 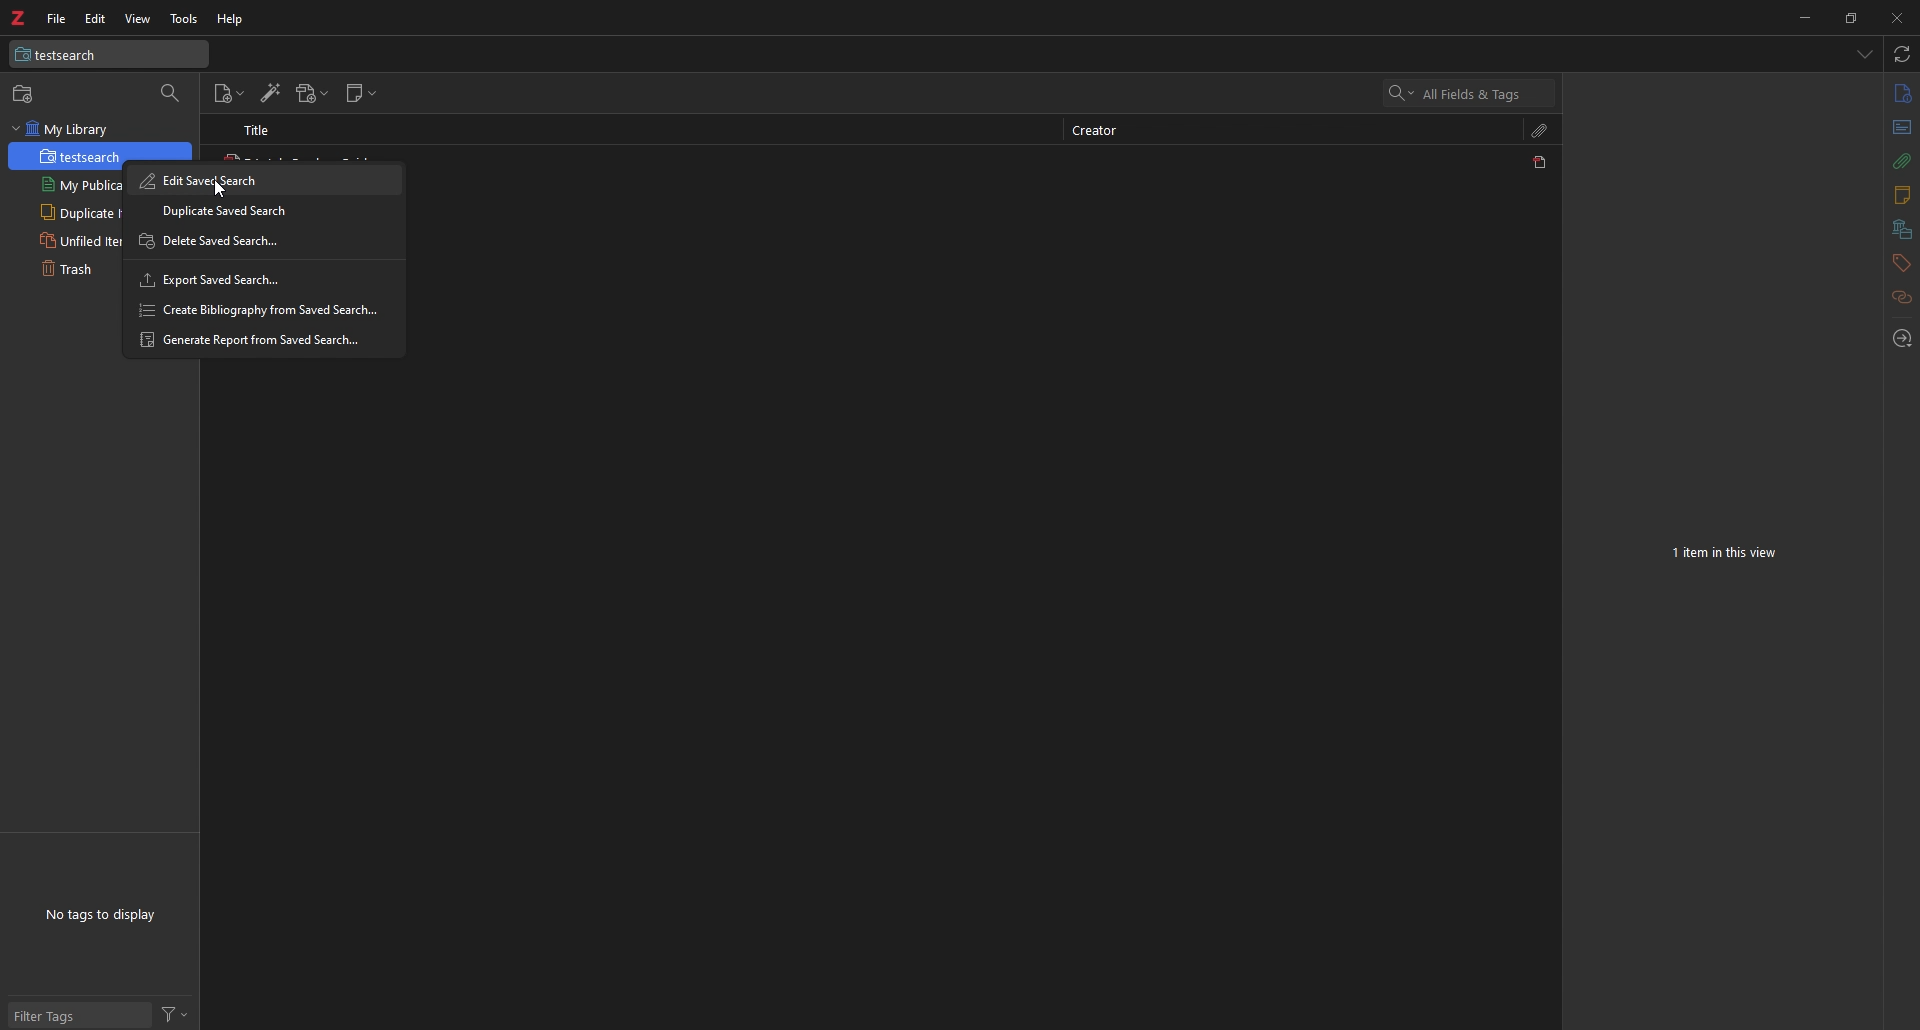 What do you see at coordinates (1542, 162) in the screenshot?
I see `pdf` at bounding box center [1542, 162].